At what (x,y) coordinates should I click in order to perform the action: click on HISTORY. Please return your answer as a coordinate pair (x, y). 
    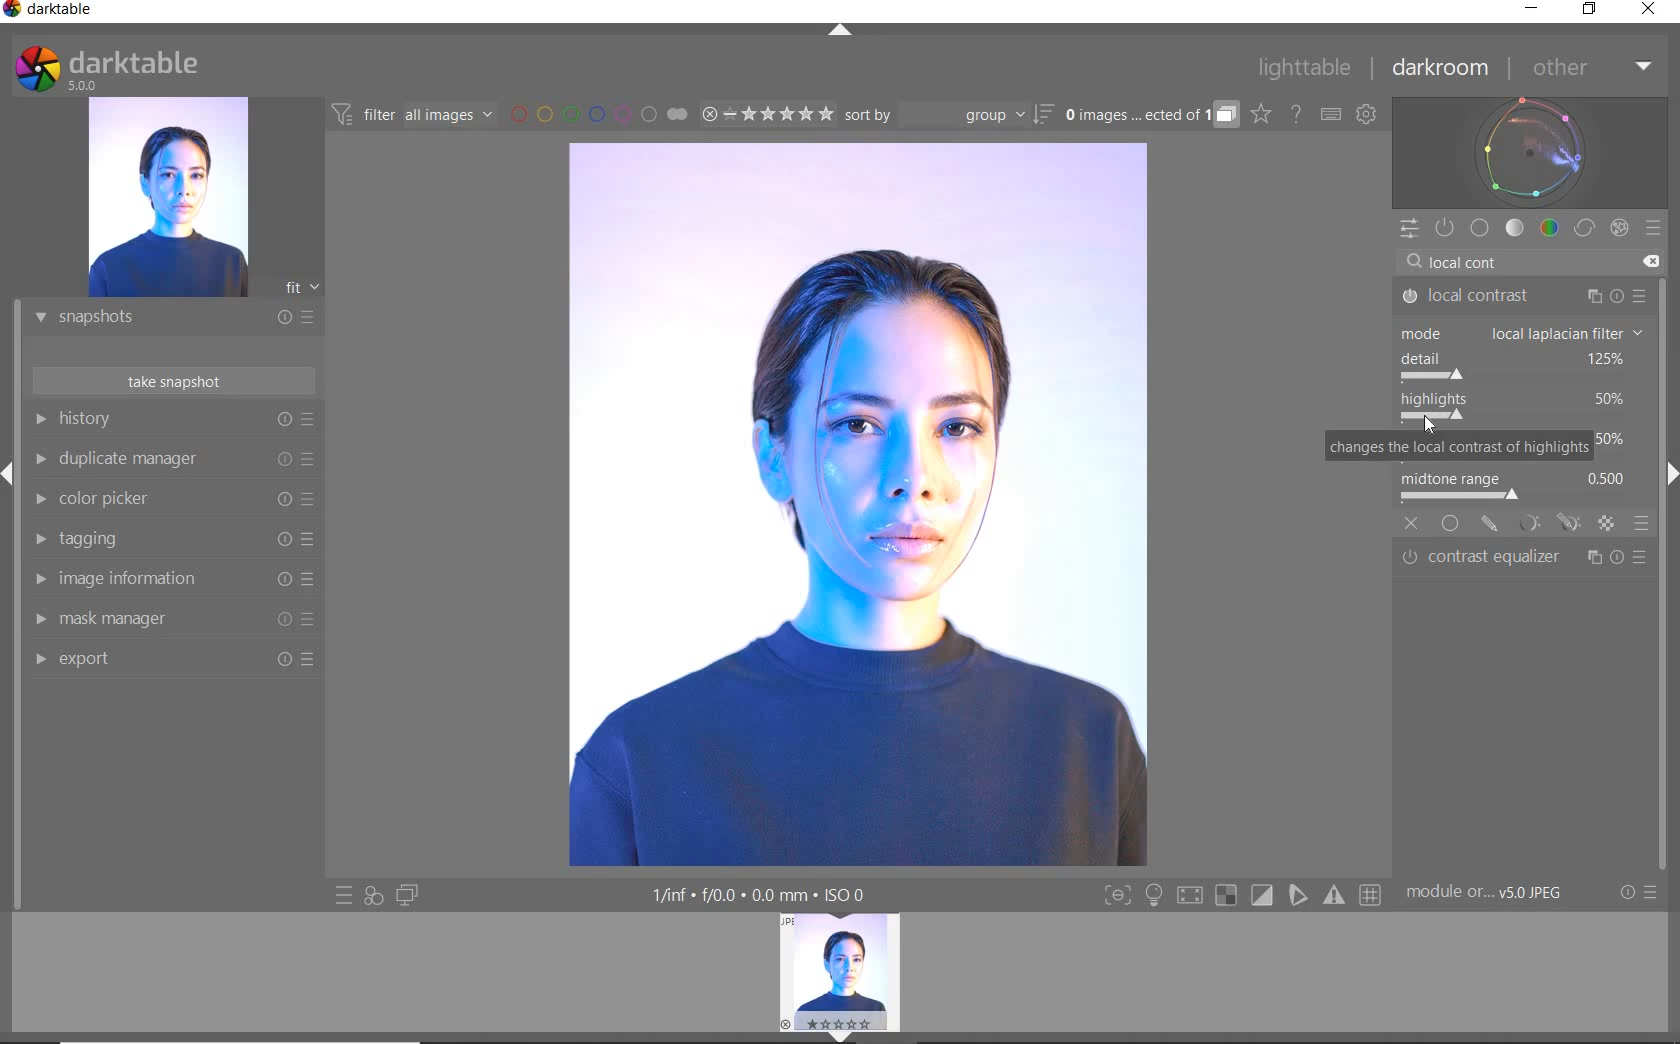
    Looking at the image, I should click on (175, 423).